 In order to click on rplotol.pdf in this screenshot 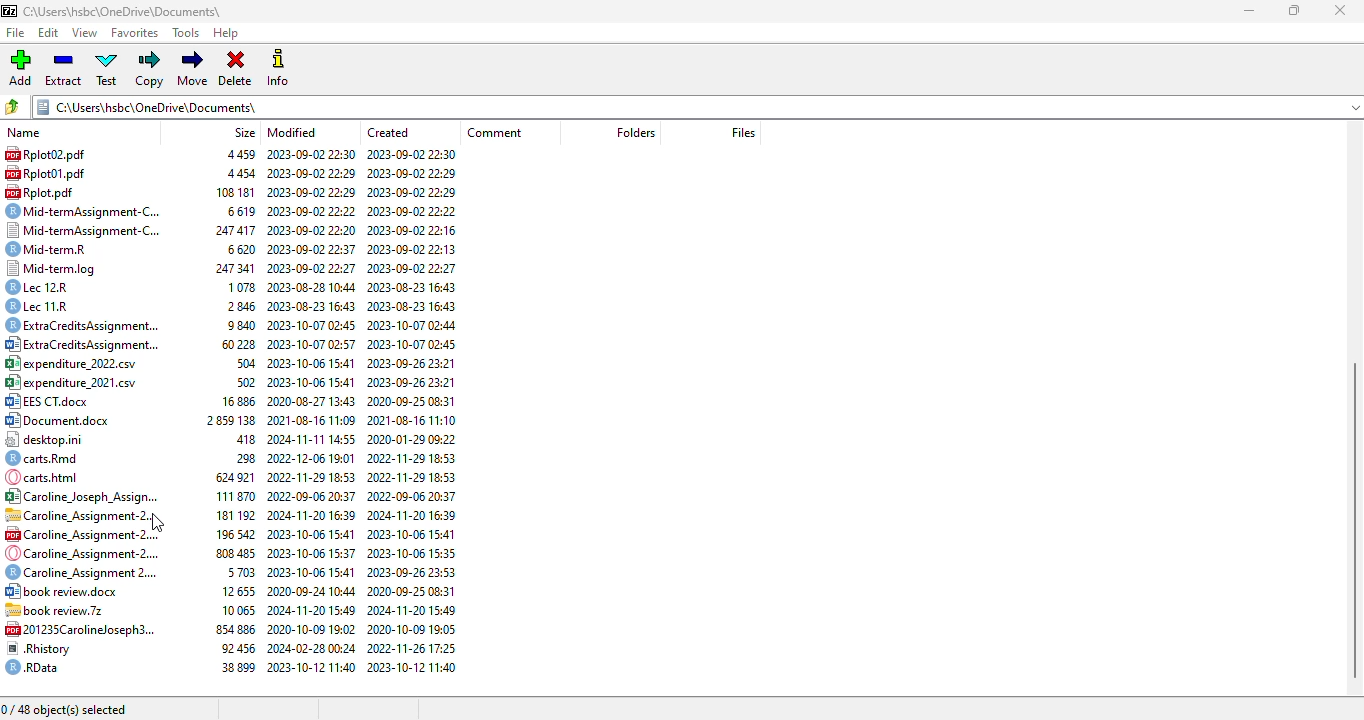, I will do `click(51, 174)`.